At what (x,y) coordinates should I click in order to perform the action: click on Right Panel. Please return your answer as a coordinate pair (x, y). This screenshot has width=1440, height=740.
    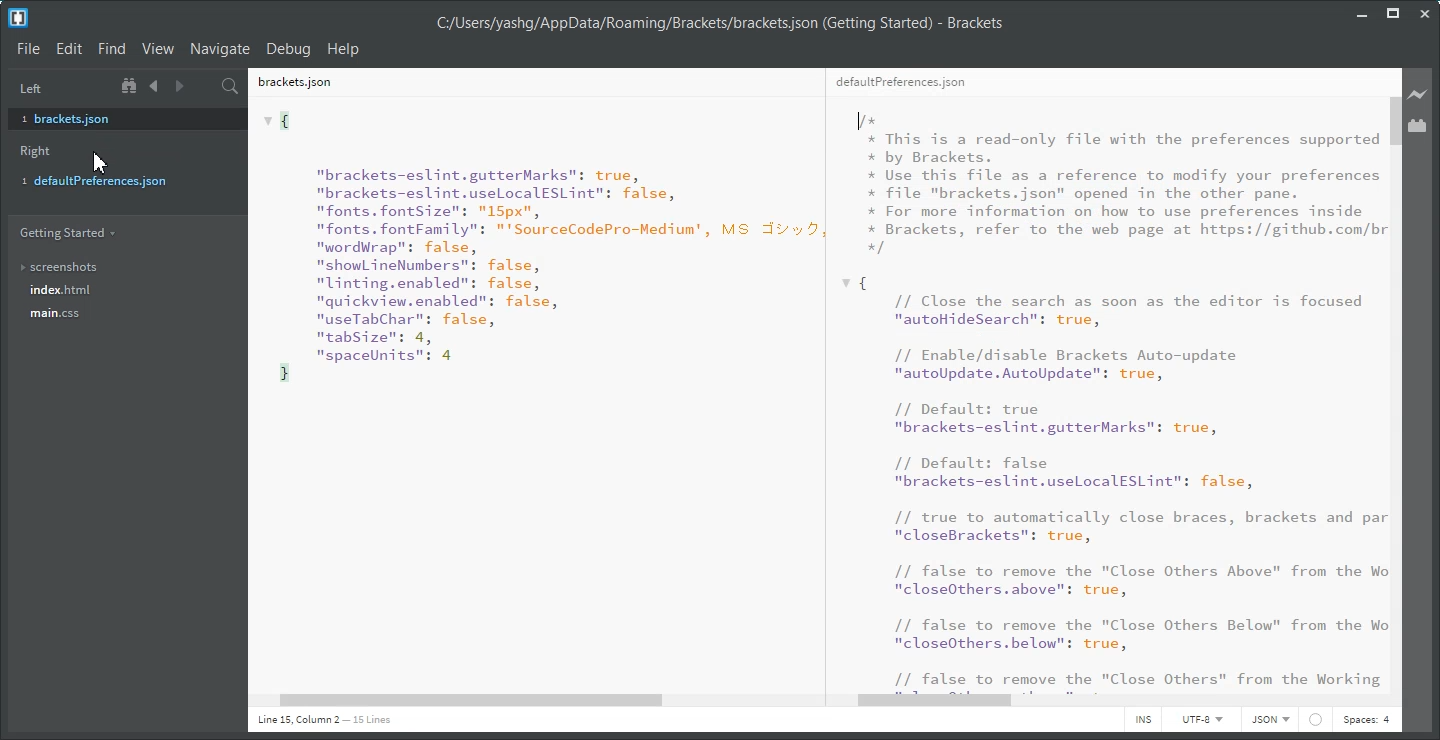
    Looking at the image, I should click on (37, 153).